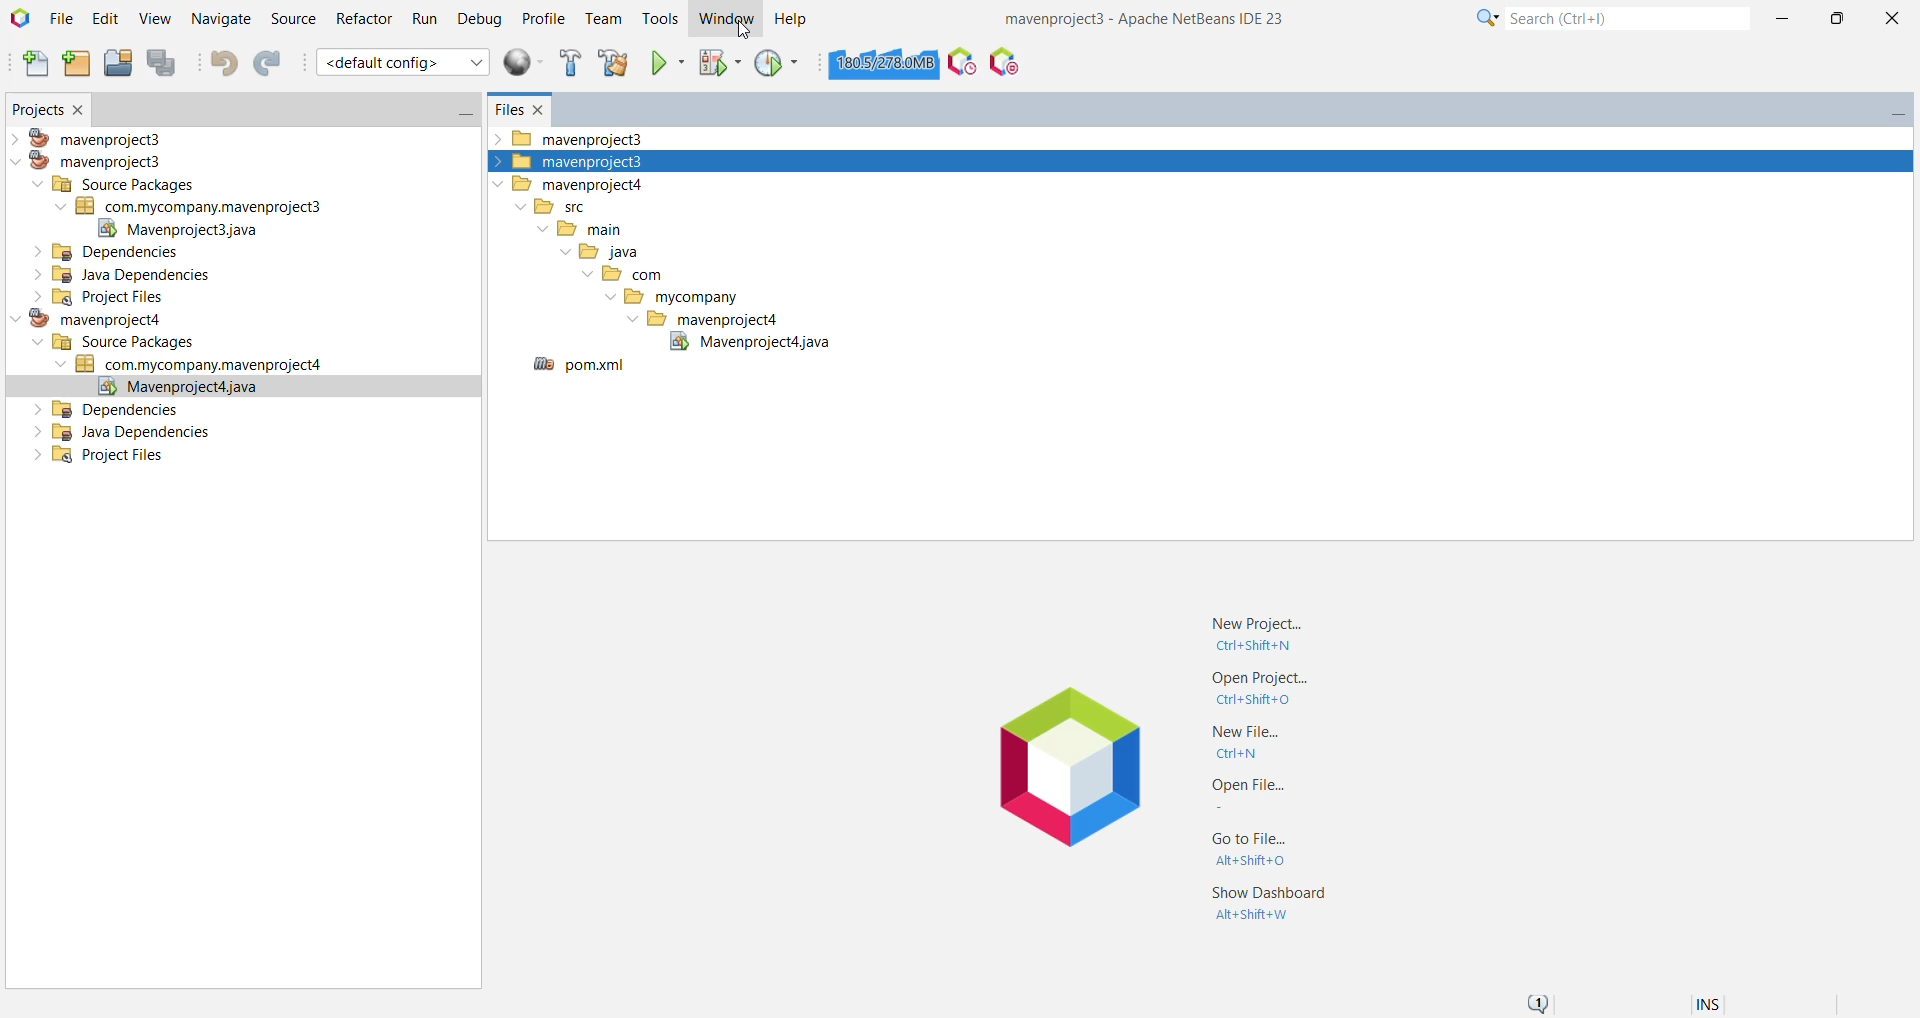 This screenshot has height=1018, width=1920. I want to click on src, so click(554, 207).